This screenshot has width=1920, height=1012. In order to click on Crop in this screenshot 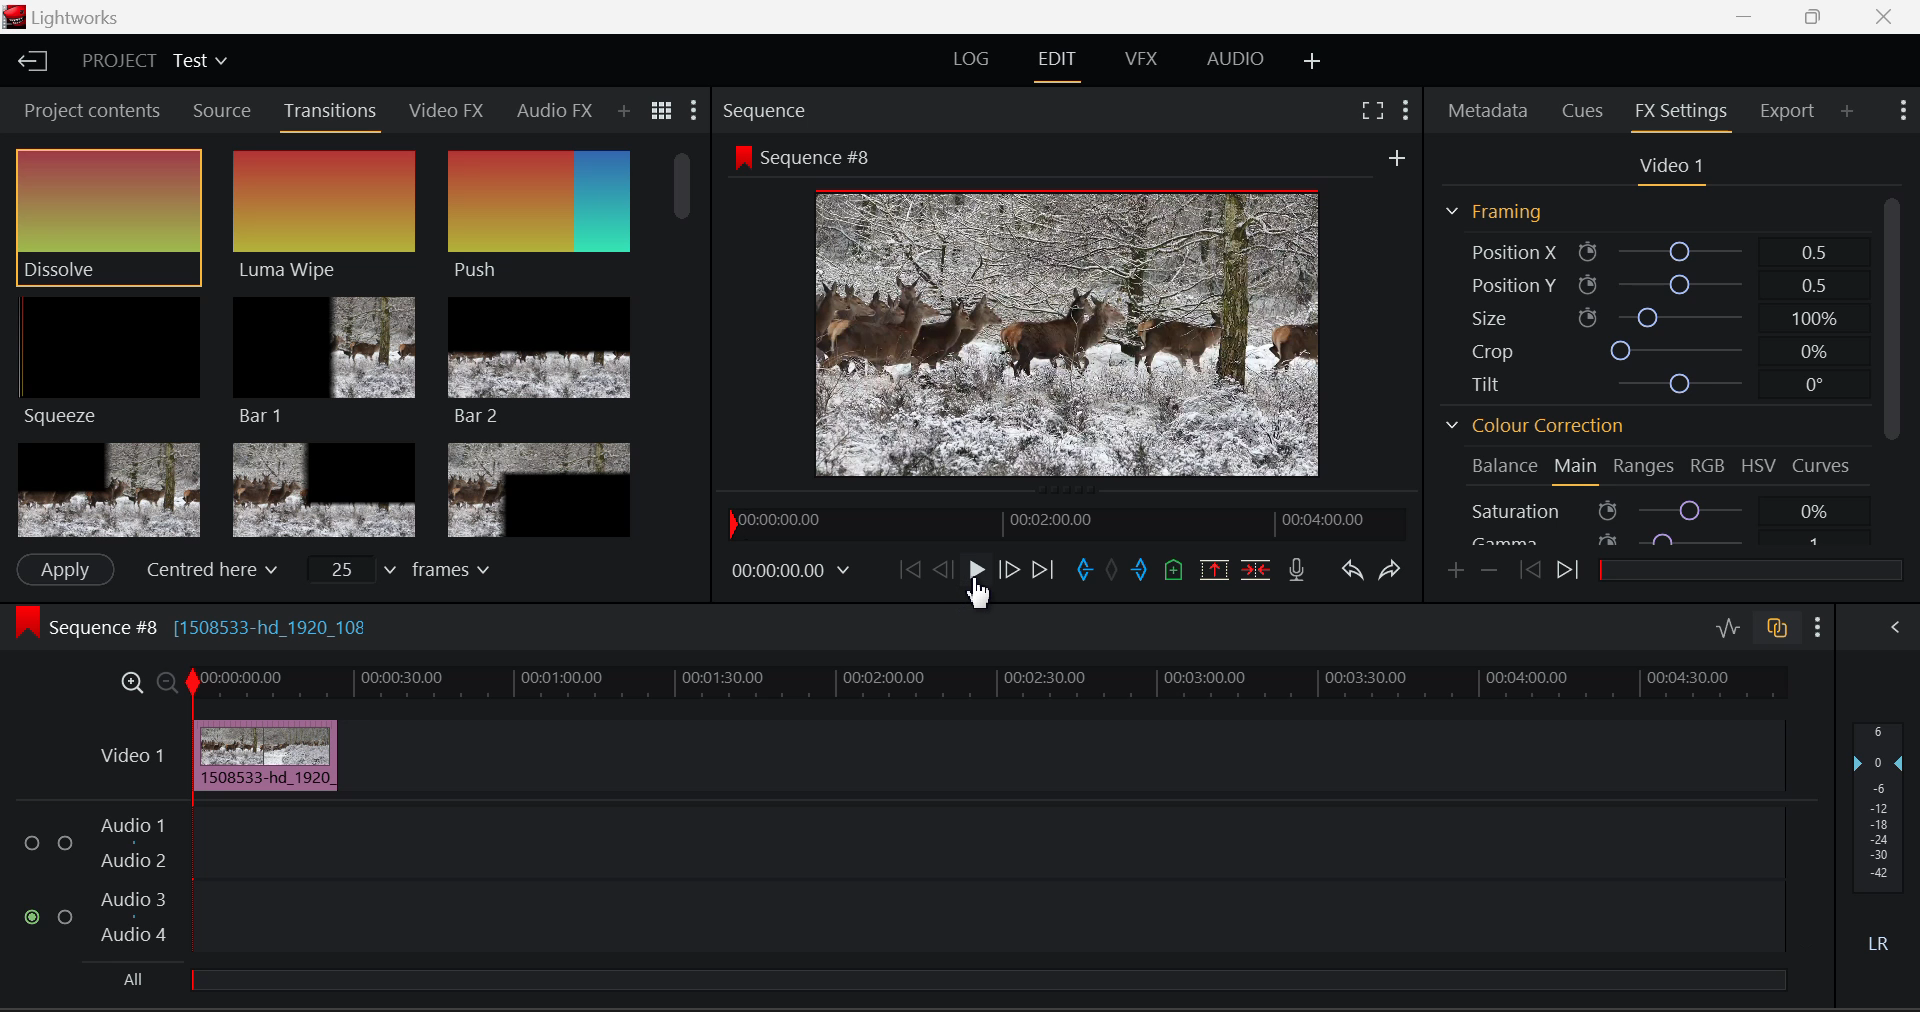, I will do `click(1644, 347)`.